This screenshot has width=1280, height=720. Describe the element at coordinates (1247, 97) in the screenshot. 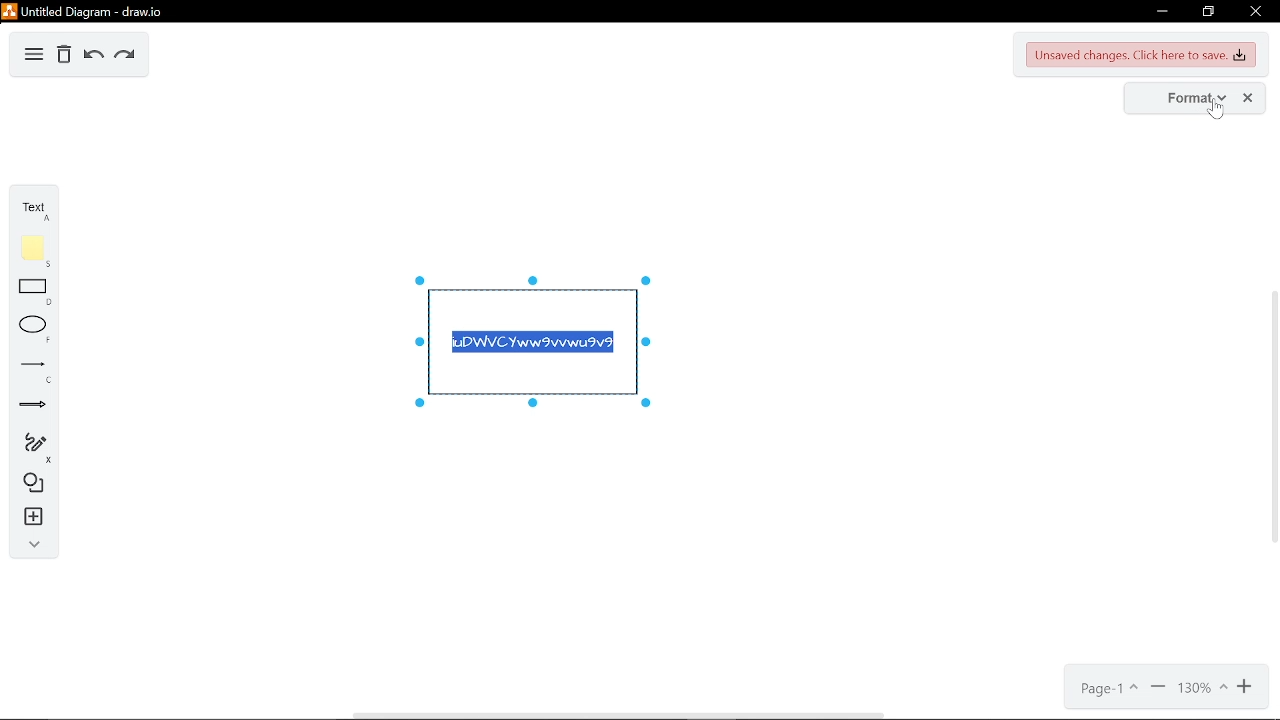

I see `close format` at that location.